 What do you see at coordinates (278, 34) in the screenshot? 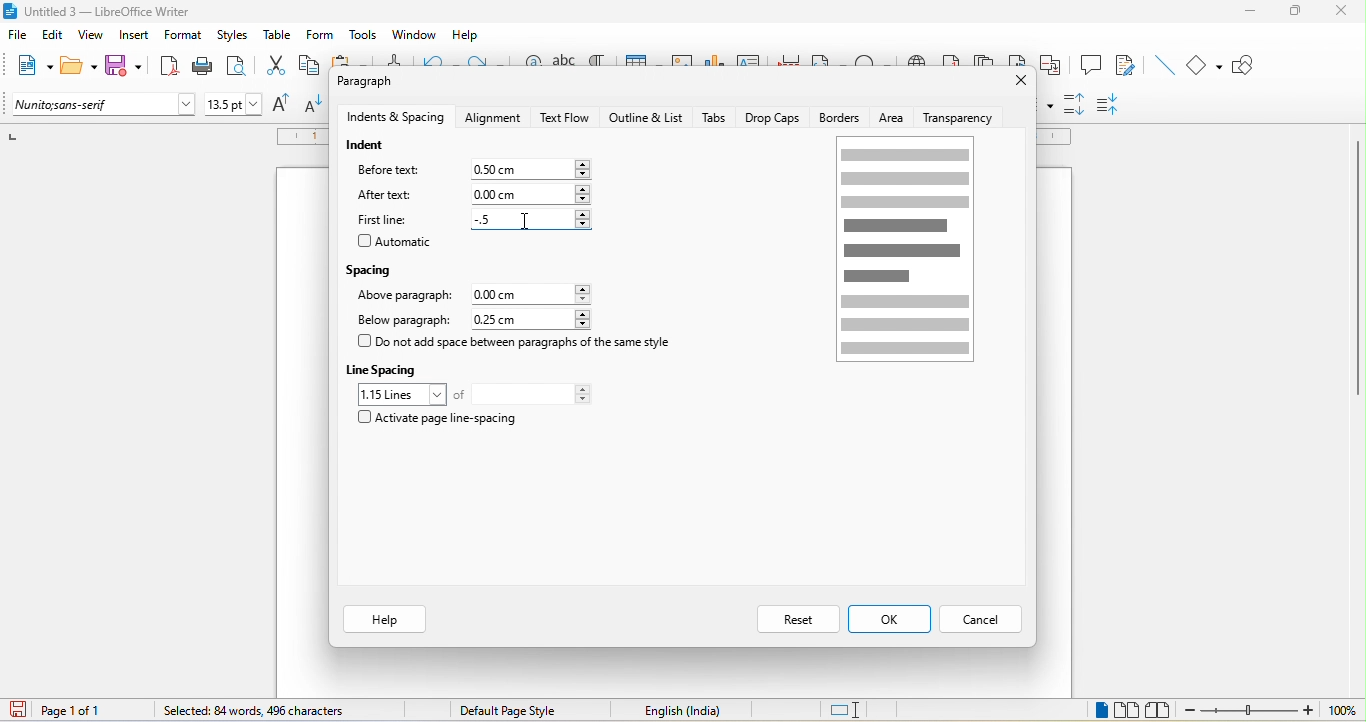
I see `table` at bounding box center [278, 34].